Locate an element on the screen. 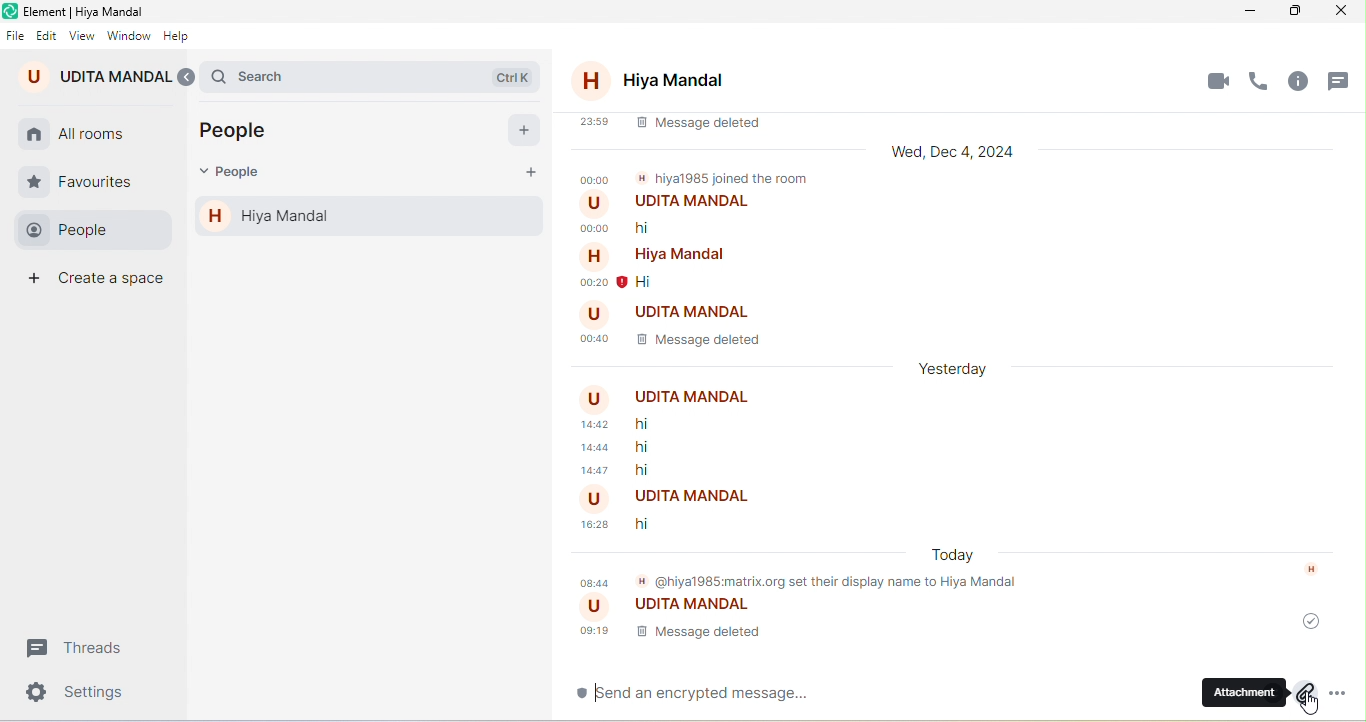 The width and height of the screenshot is (1366, 722). UDITA MANDAL is located at coordinates (695, 311).